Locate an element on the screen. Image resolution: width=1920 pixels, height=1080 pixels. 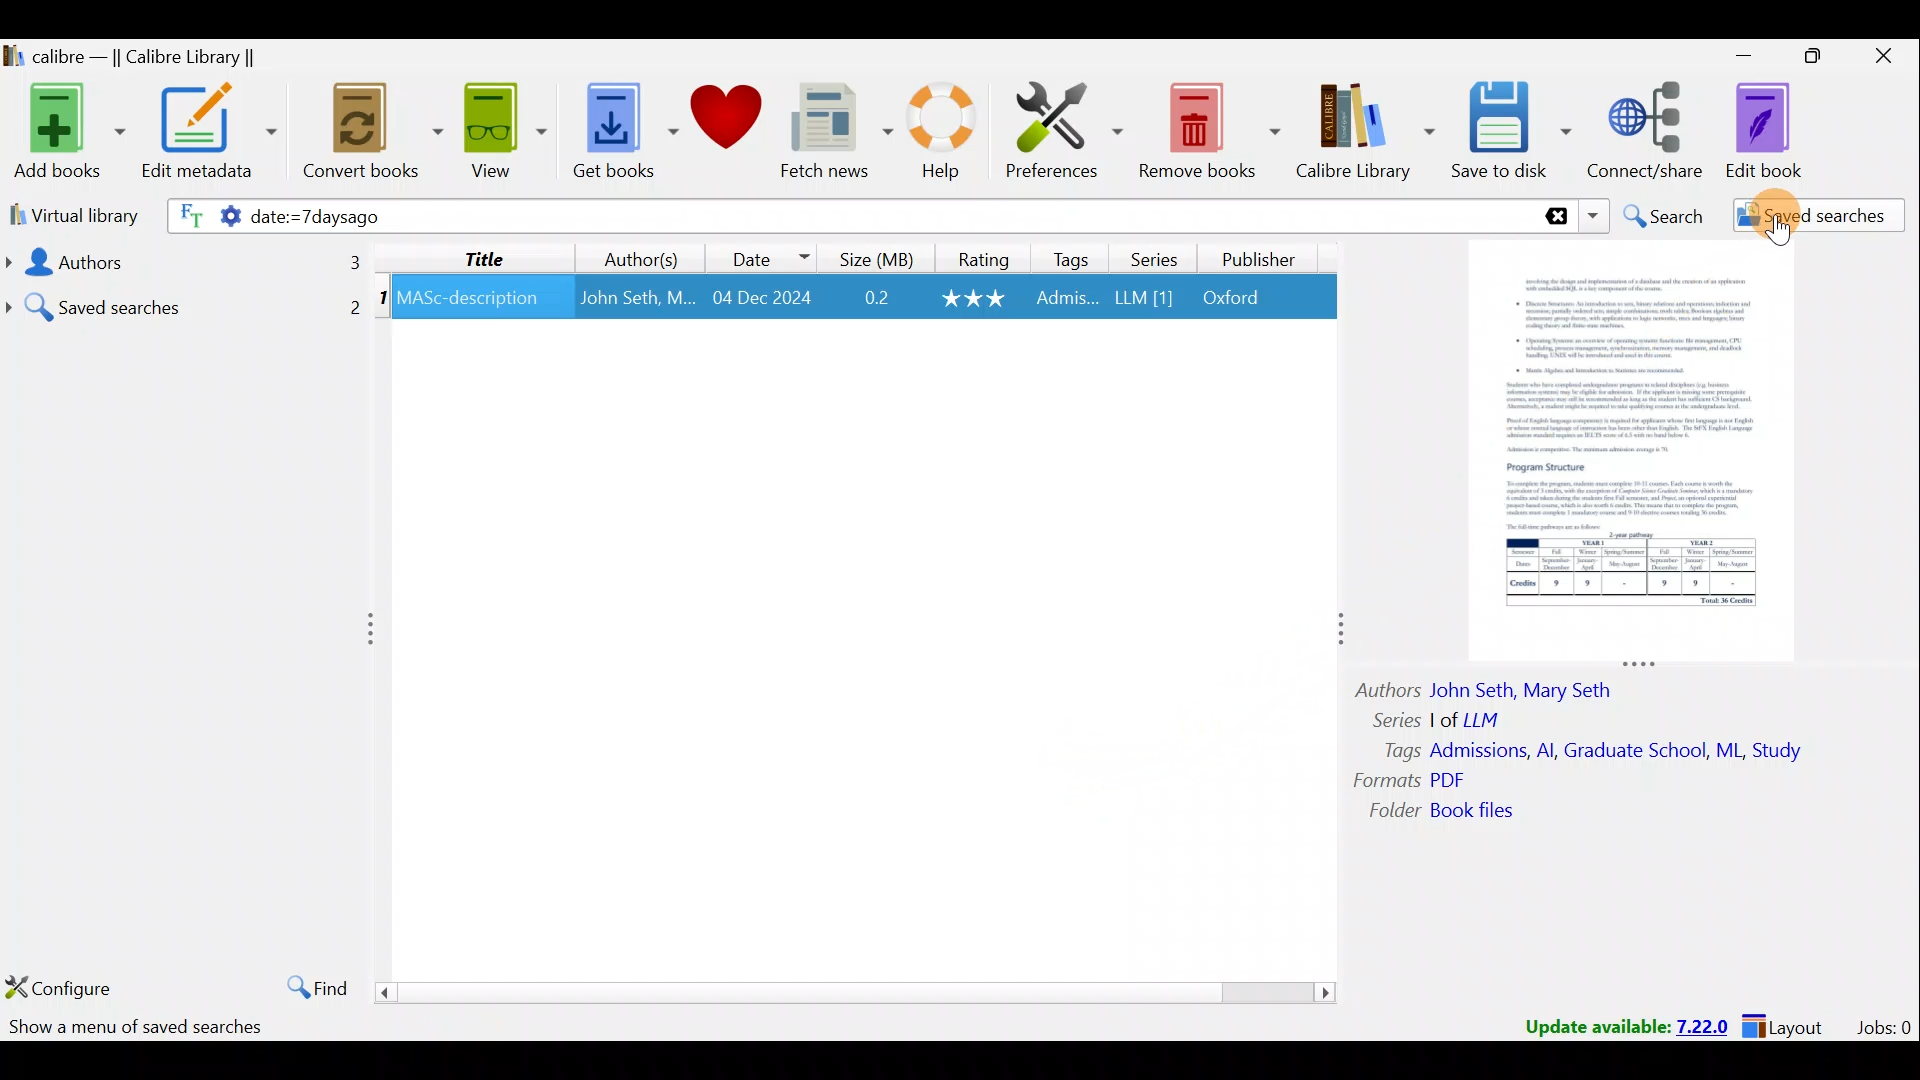
Help is located at coordinates (950, 135).